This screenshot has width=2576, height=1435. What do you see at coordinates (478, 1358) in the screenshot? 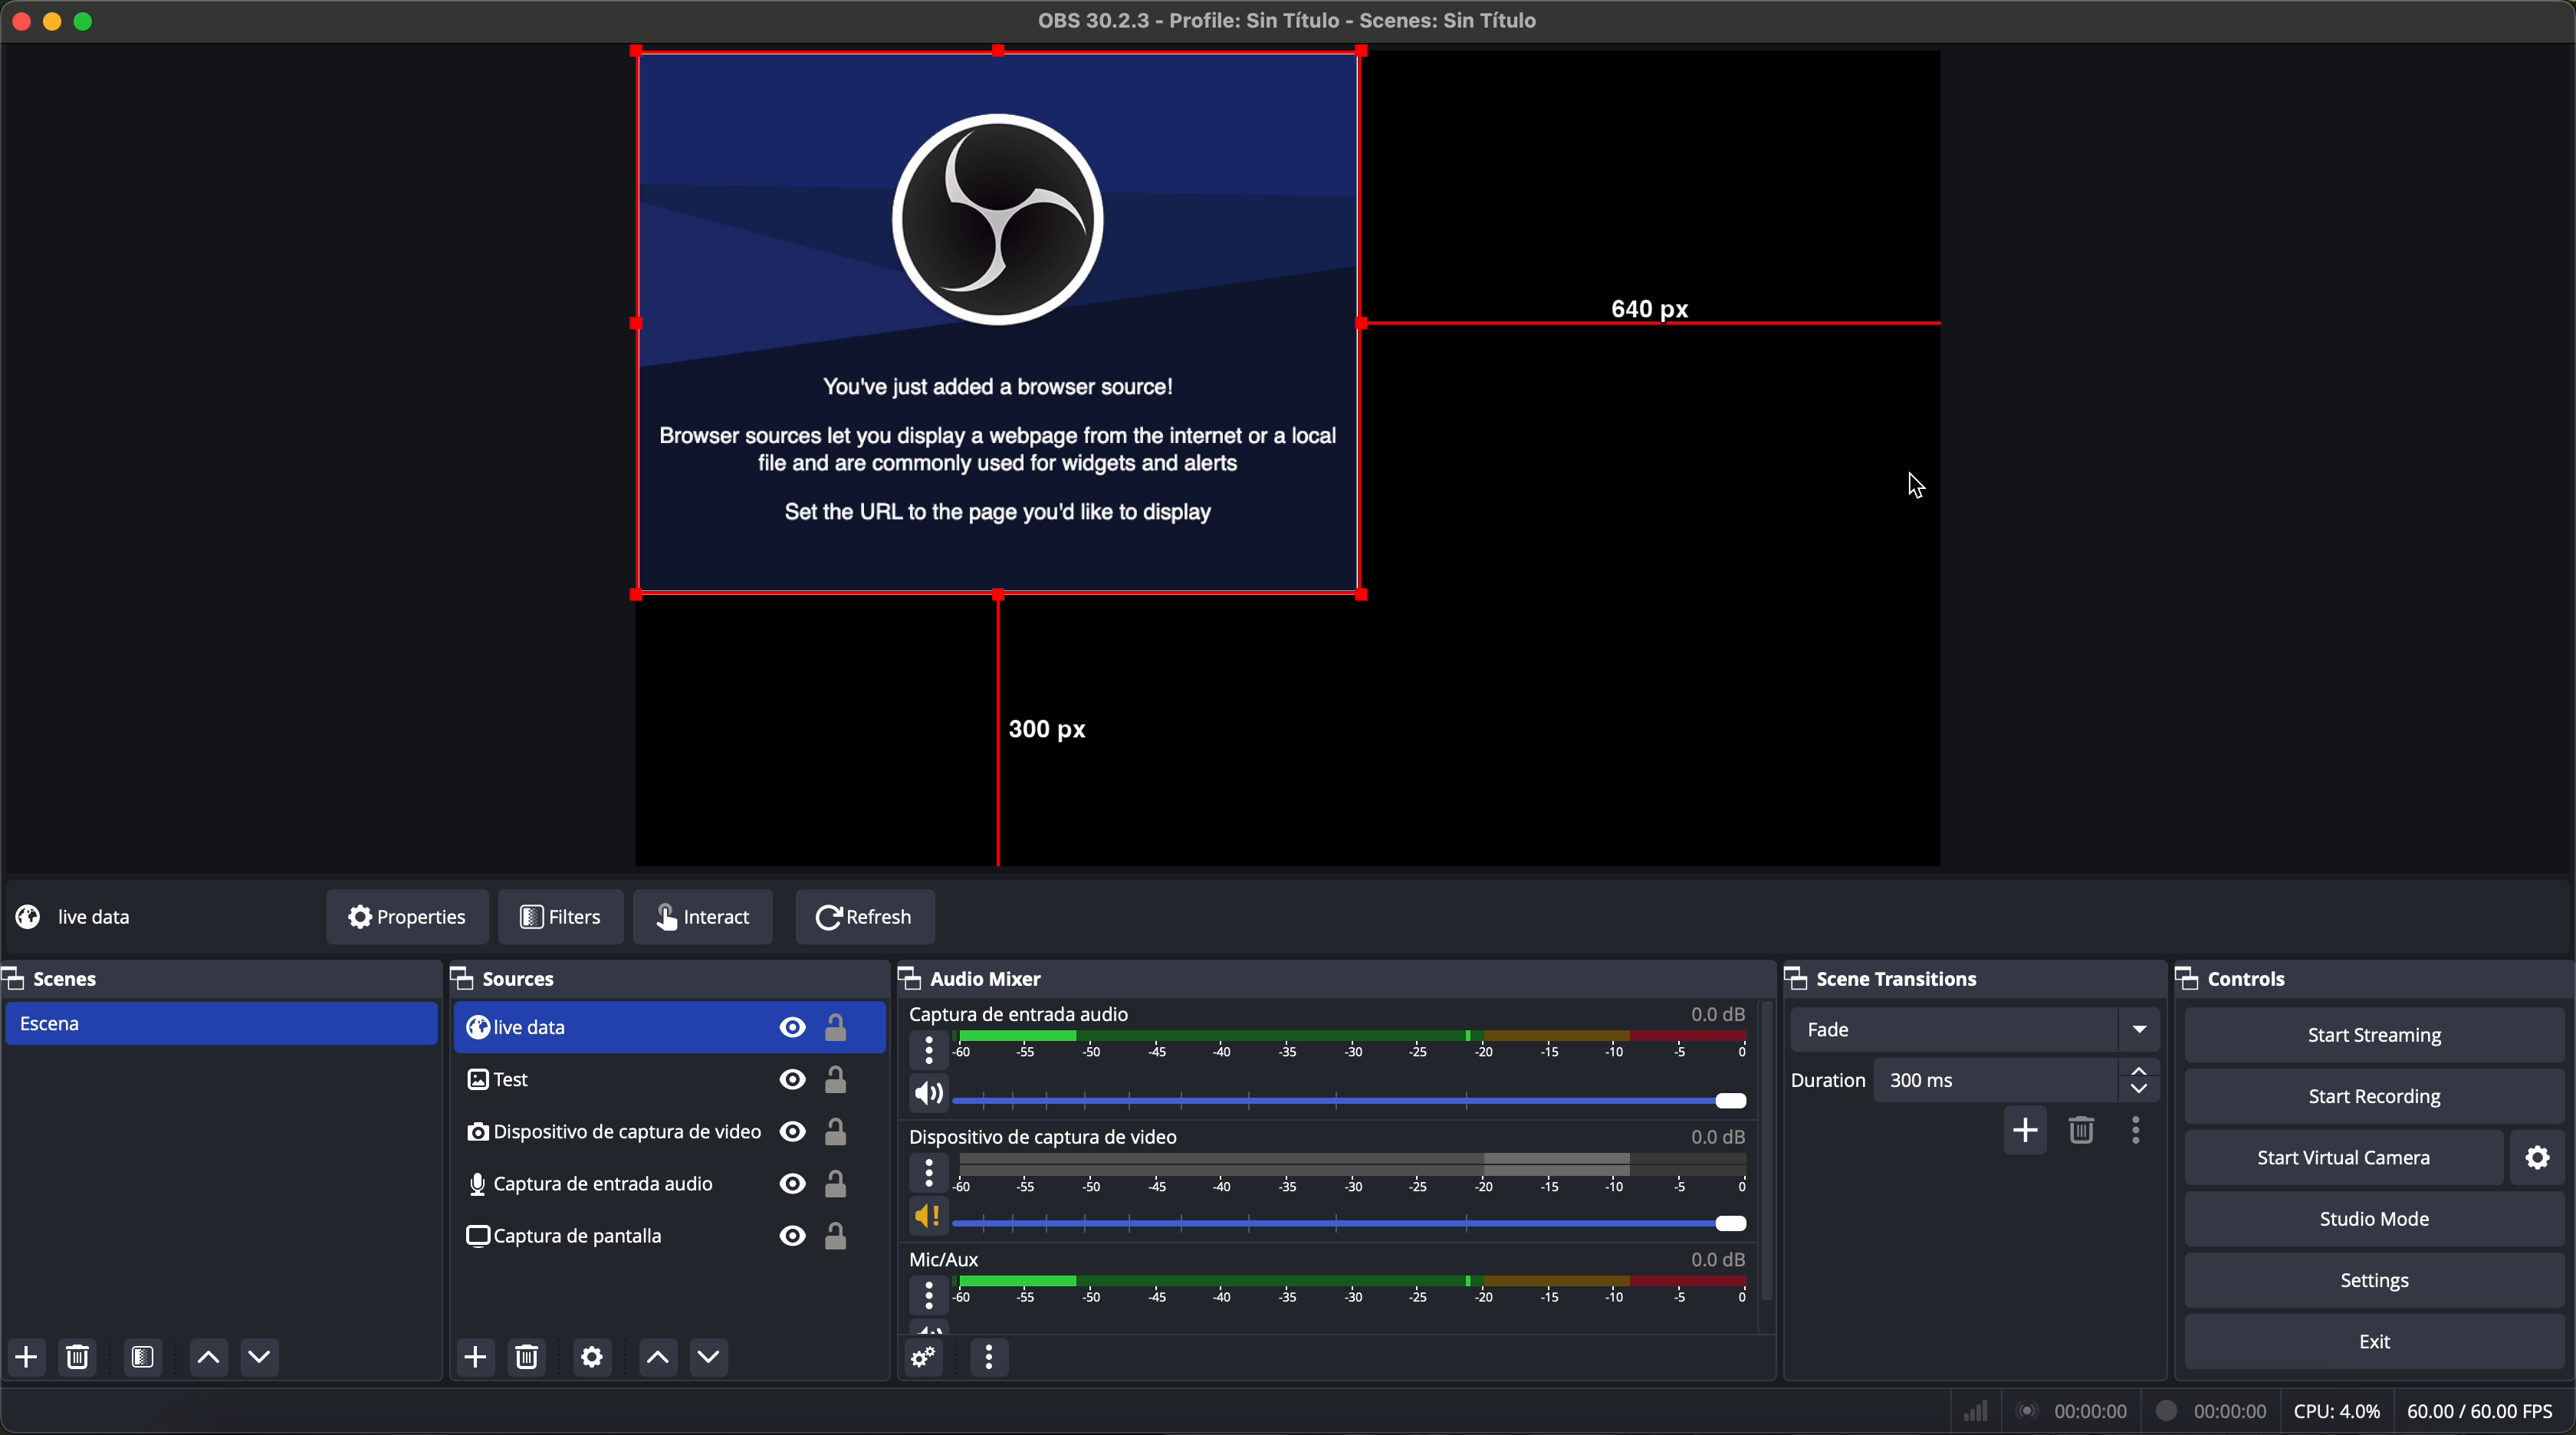
I see `click on add source` at bounding box center [478, 1358].